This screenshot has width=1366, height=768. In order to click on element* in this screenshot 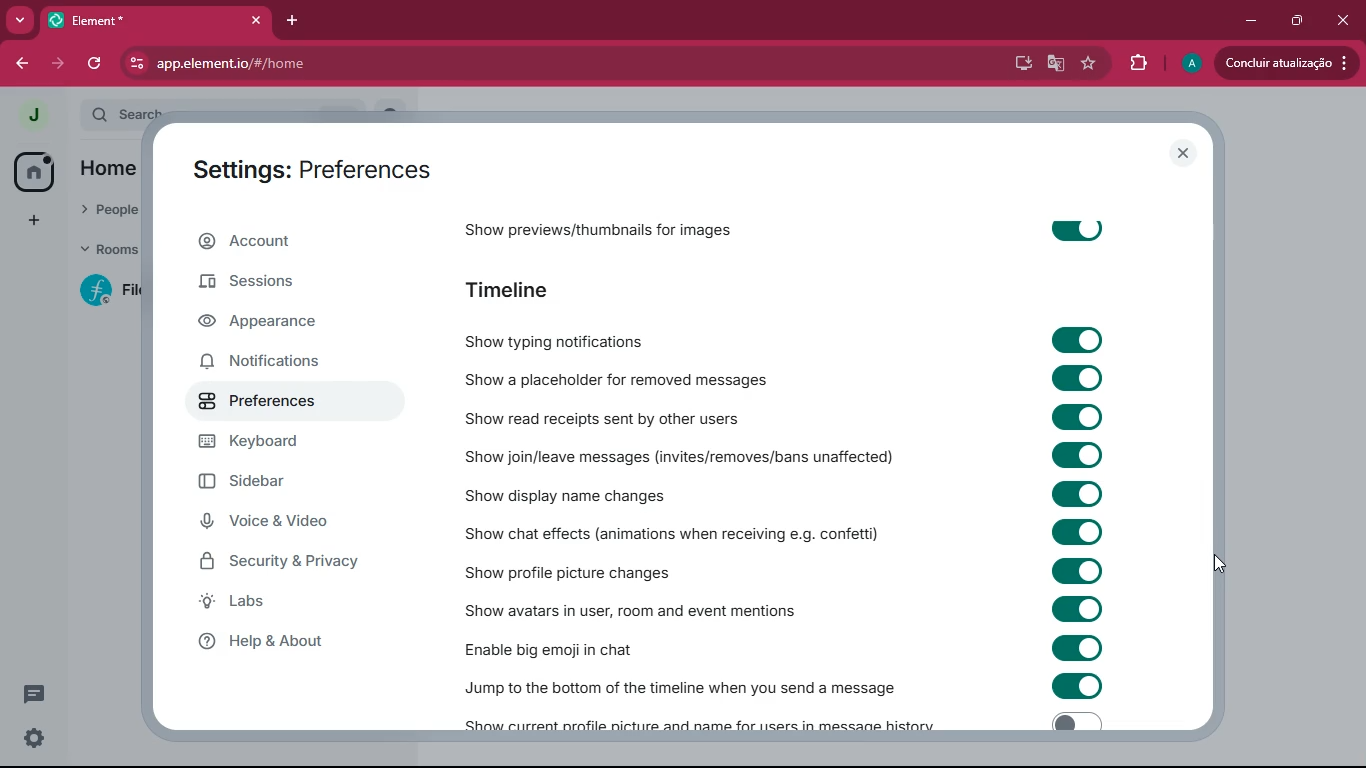, I will do `click(90, 19)`.